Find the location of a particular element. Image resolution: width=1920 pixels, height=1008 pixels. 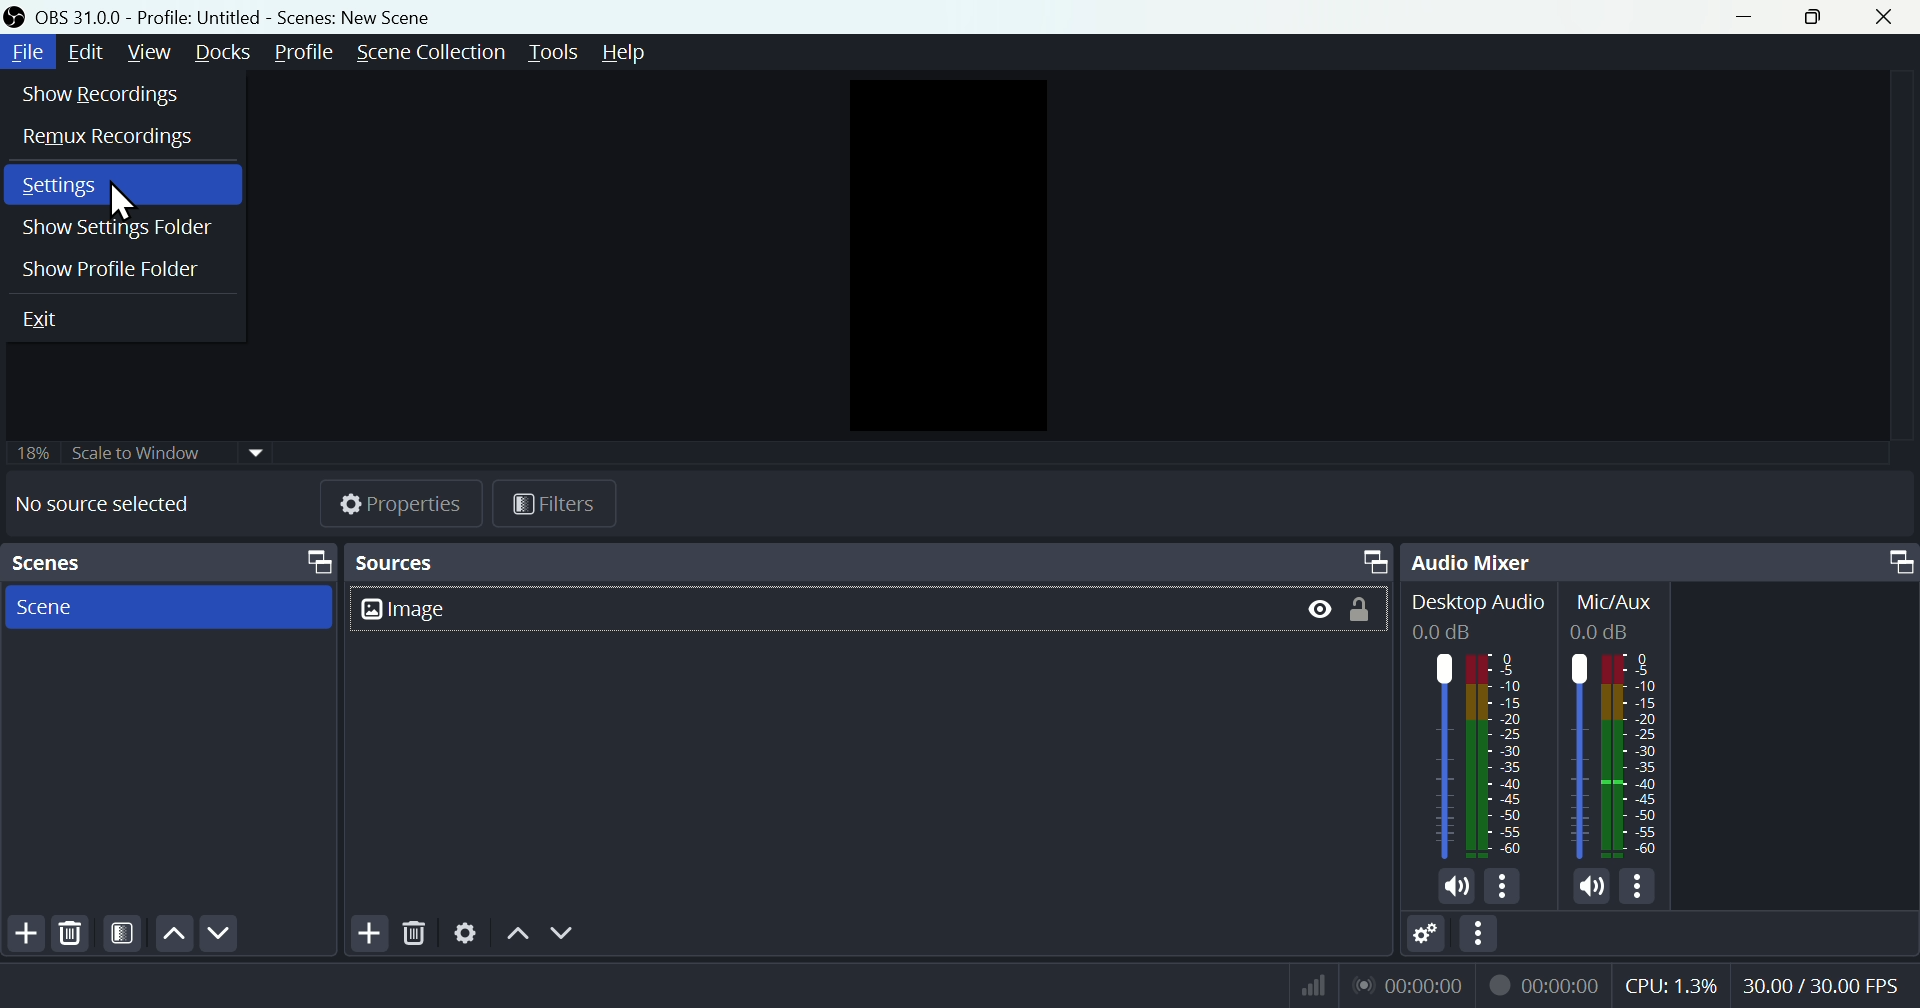

Delete is located at coordinates (71, 933).